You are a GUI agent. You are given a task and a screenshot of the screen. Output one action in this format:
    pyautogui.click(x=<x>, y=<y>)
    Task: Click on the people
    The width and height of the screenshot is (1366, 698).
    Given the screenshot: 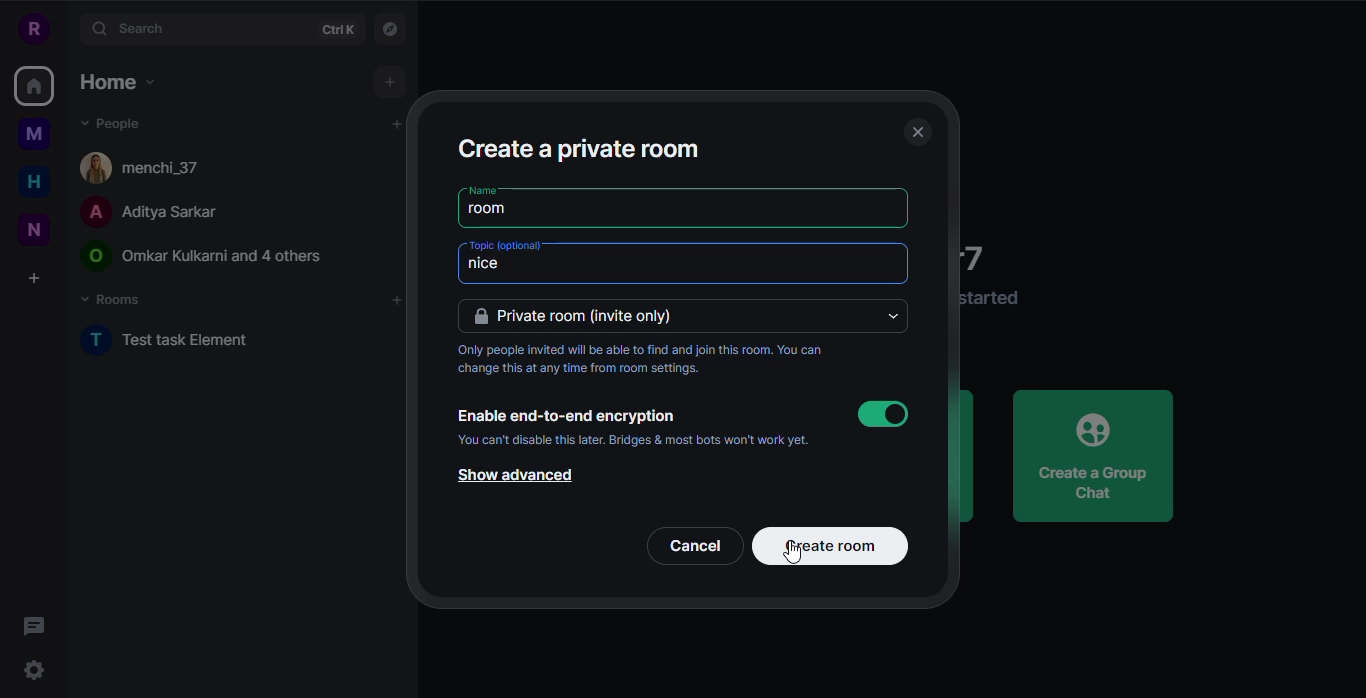 What is the action you would take?
    pyautogui.click(x=151, y=165)
    